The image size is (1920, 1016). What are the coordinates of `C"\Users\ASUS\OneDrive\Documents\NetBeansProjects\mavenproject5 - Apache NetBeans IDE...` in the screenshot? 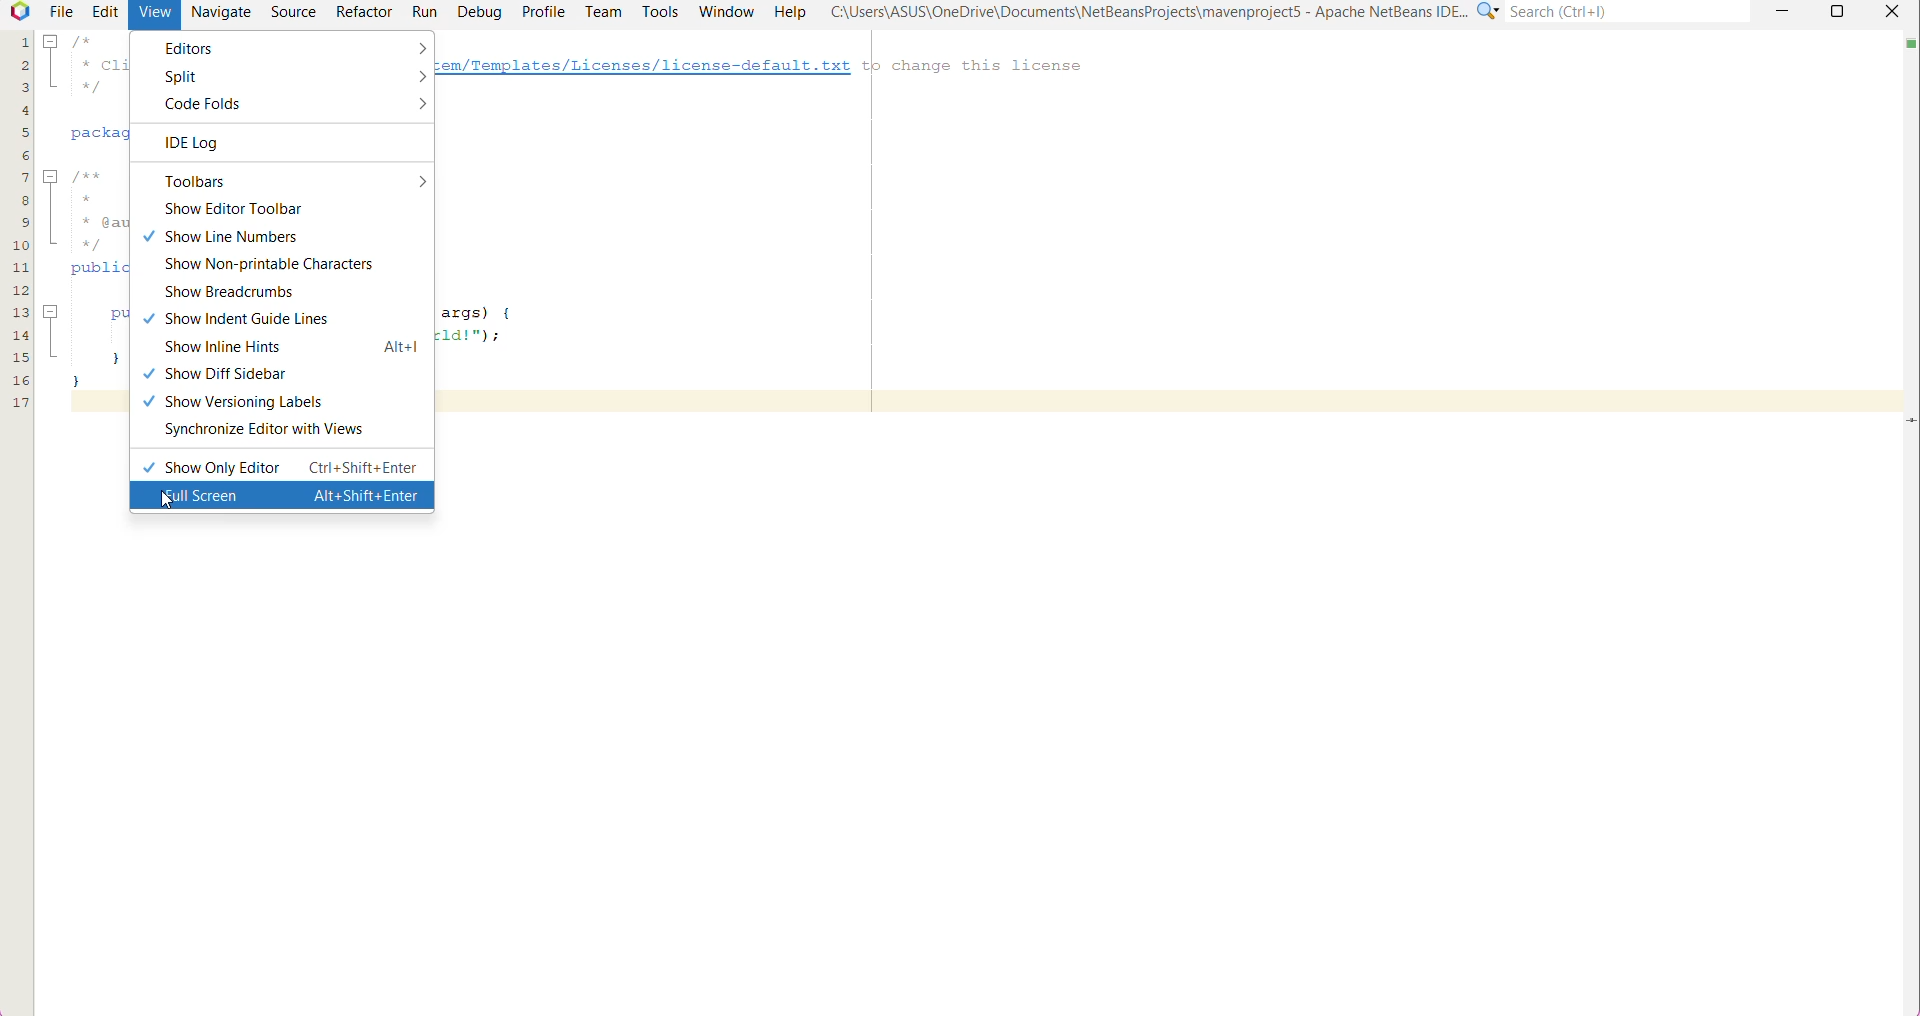 It's located at (1143, 13).